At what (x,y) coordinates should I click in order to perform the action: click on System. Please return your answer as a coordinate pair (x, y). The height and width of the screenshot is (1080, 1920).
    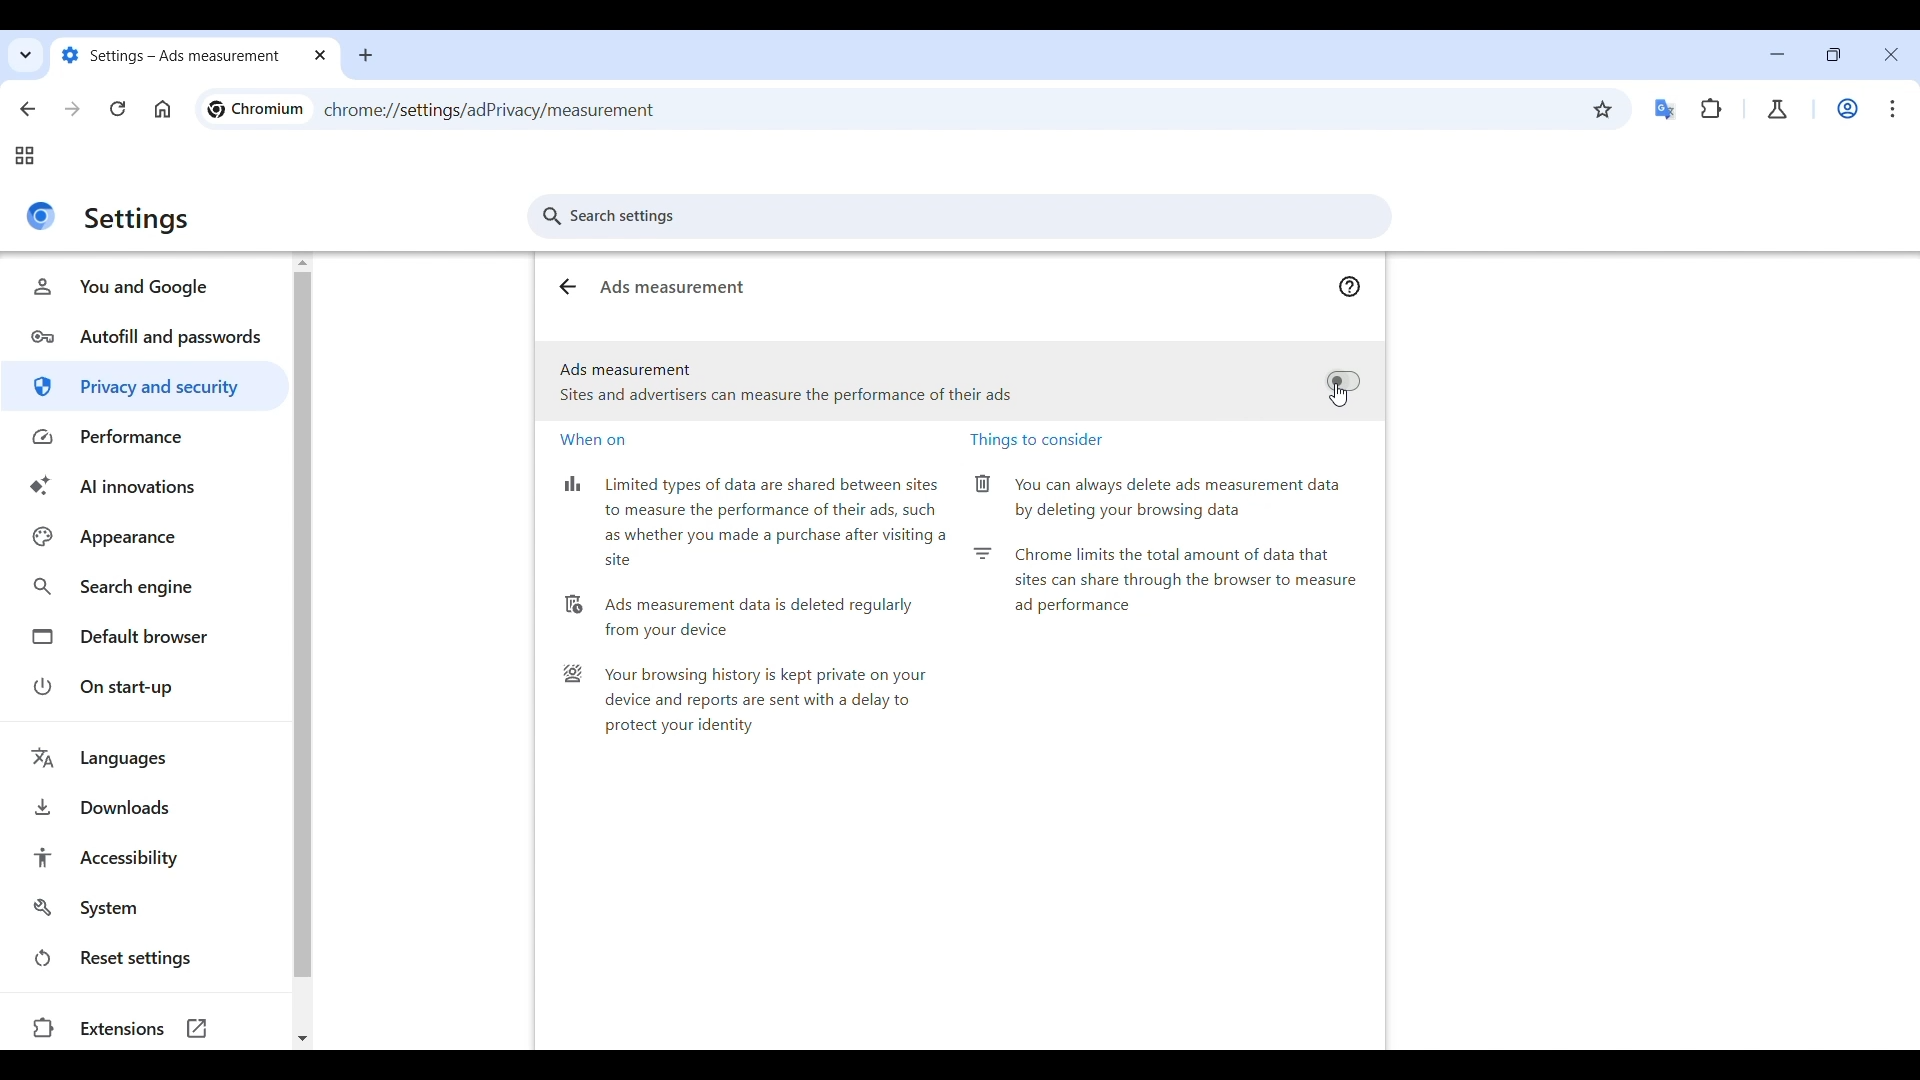
    Looking at the image, I should click on (145, 907).